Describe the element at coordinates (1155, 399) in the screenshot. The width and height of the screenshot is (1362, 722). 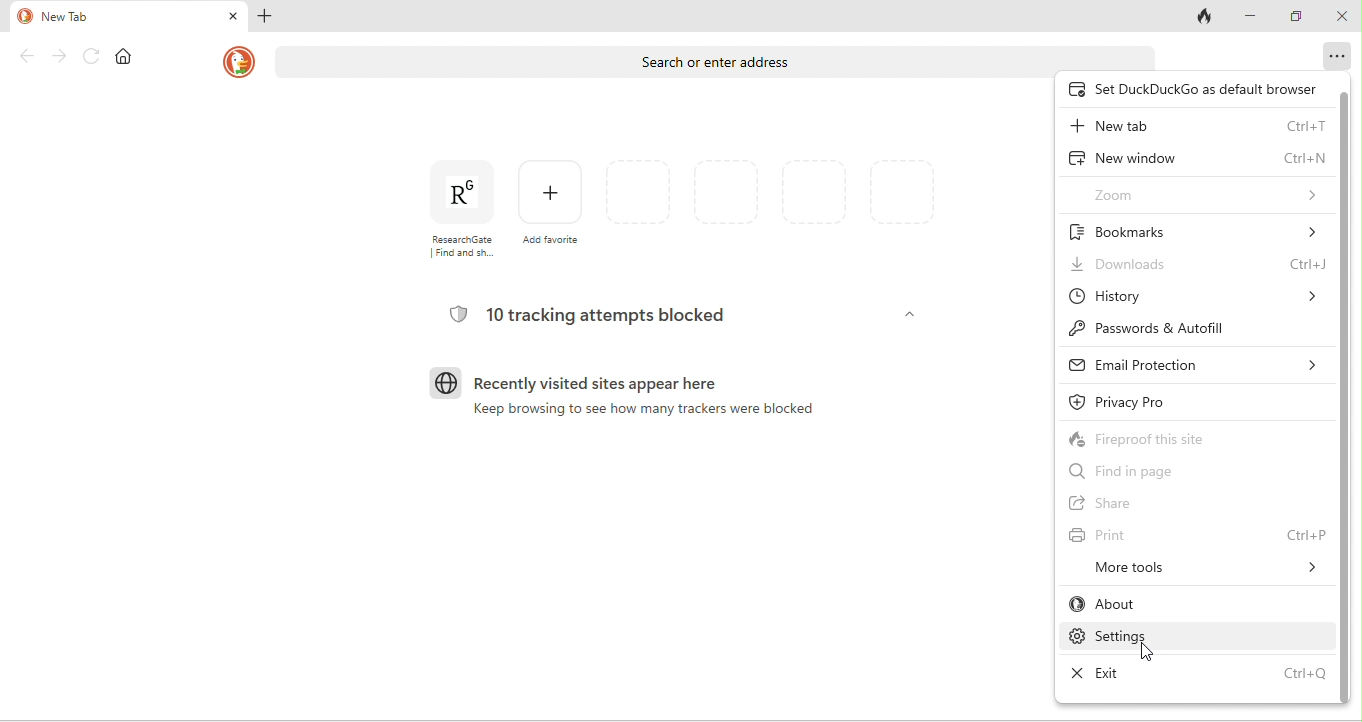
I see `privacy pro` at that location.